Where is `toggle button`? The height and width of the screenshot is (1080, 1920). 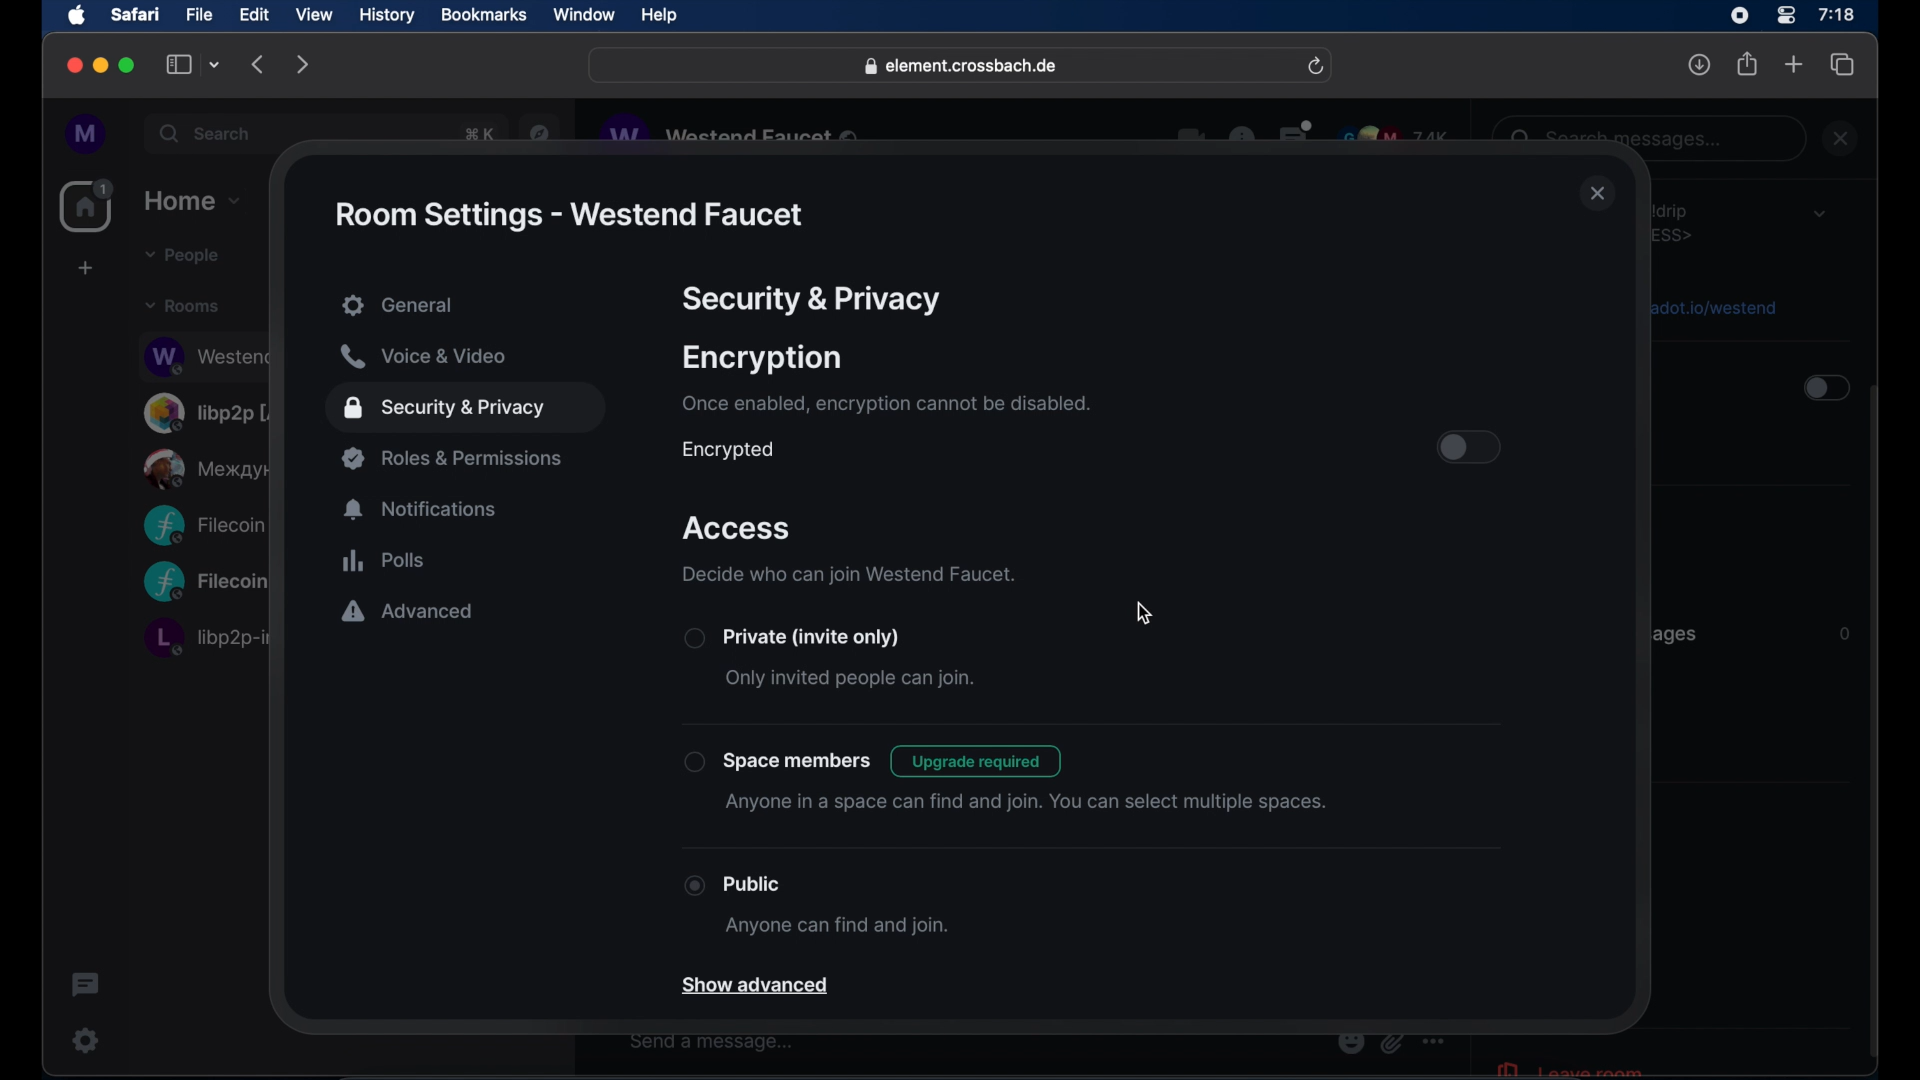
toggle button is located at coordinates (1824, 390).